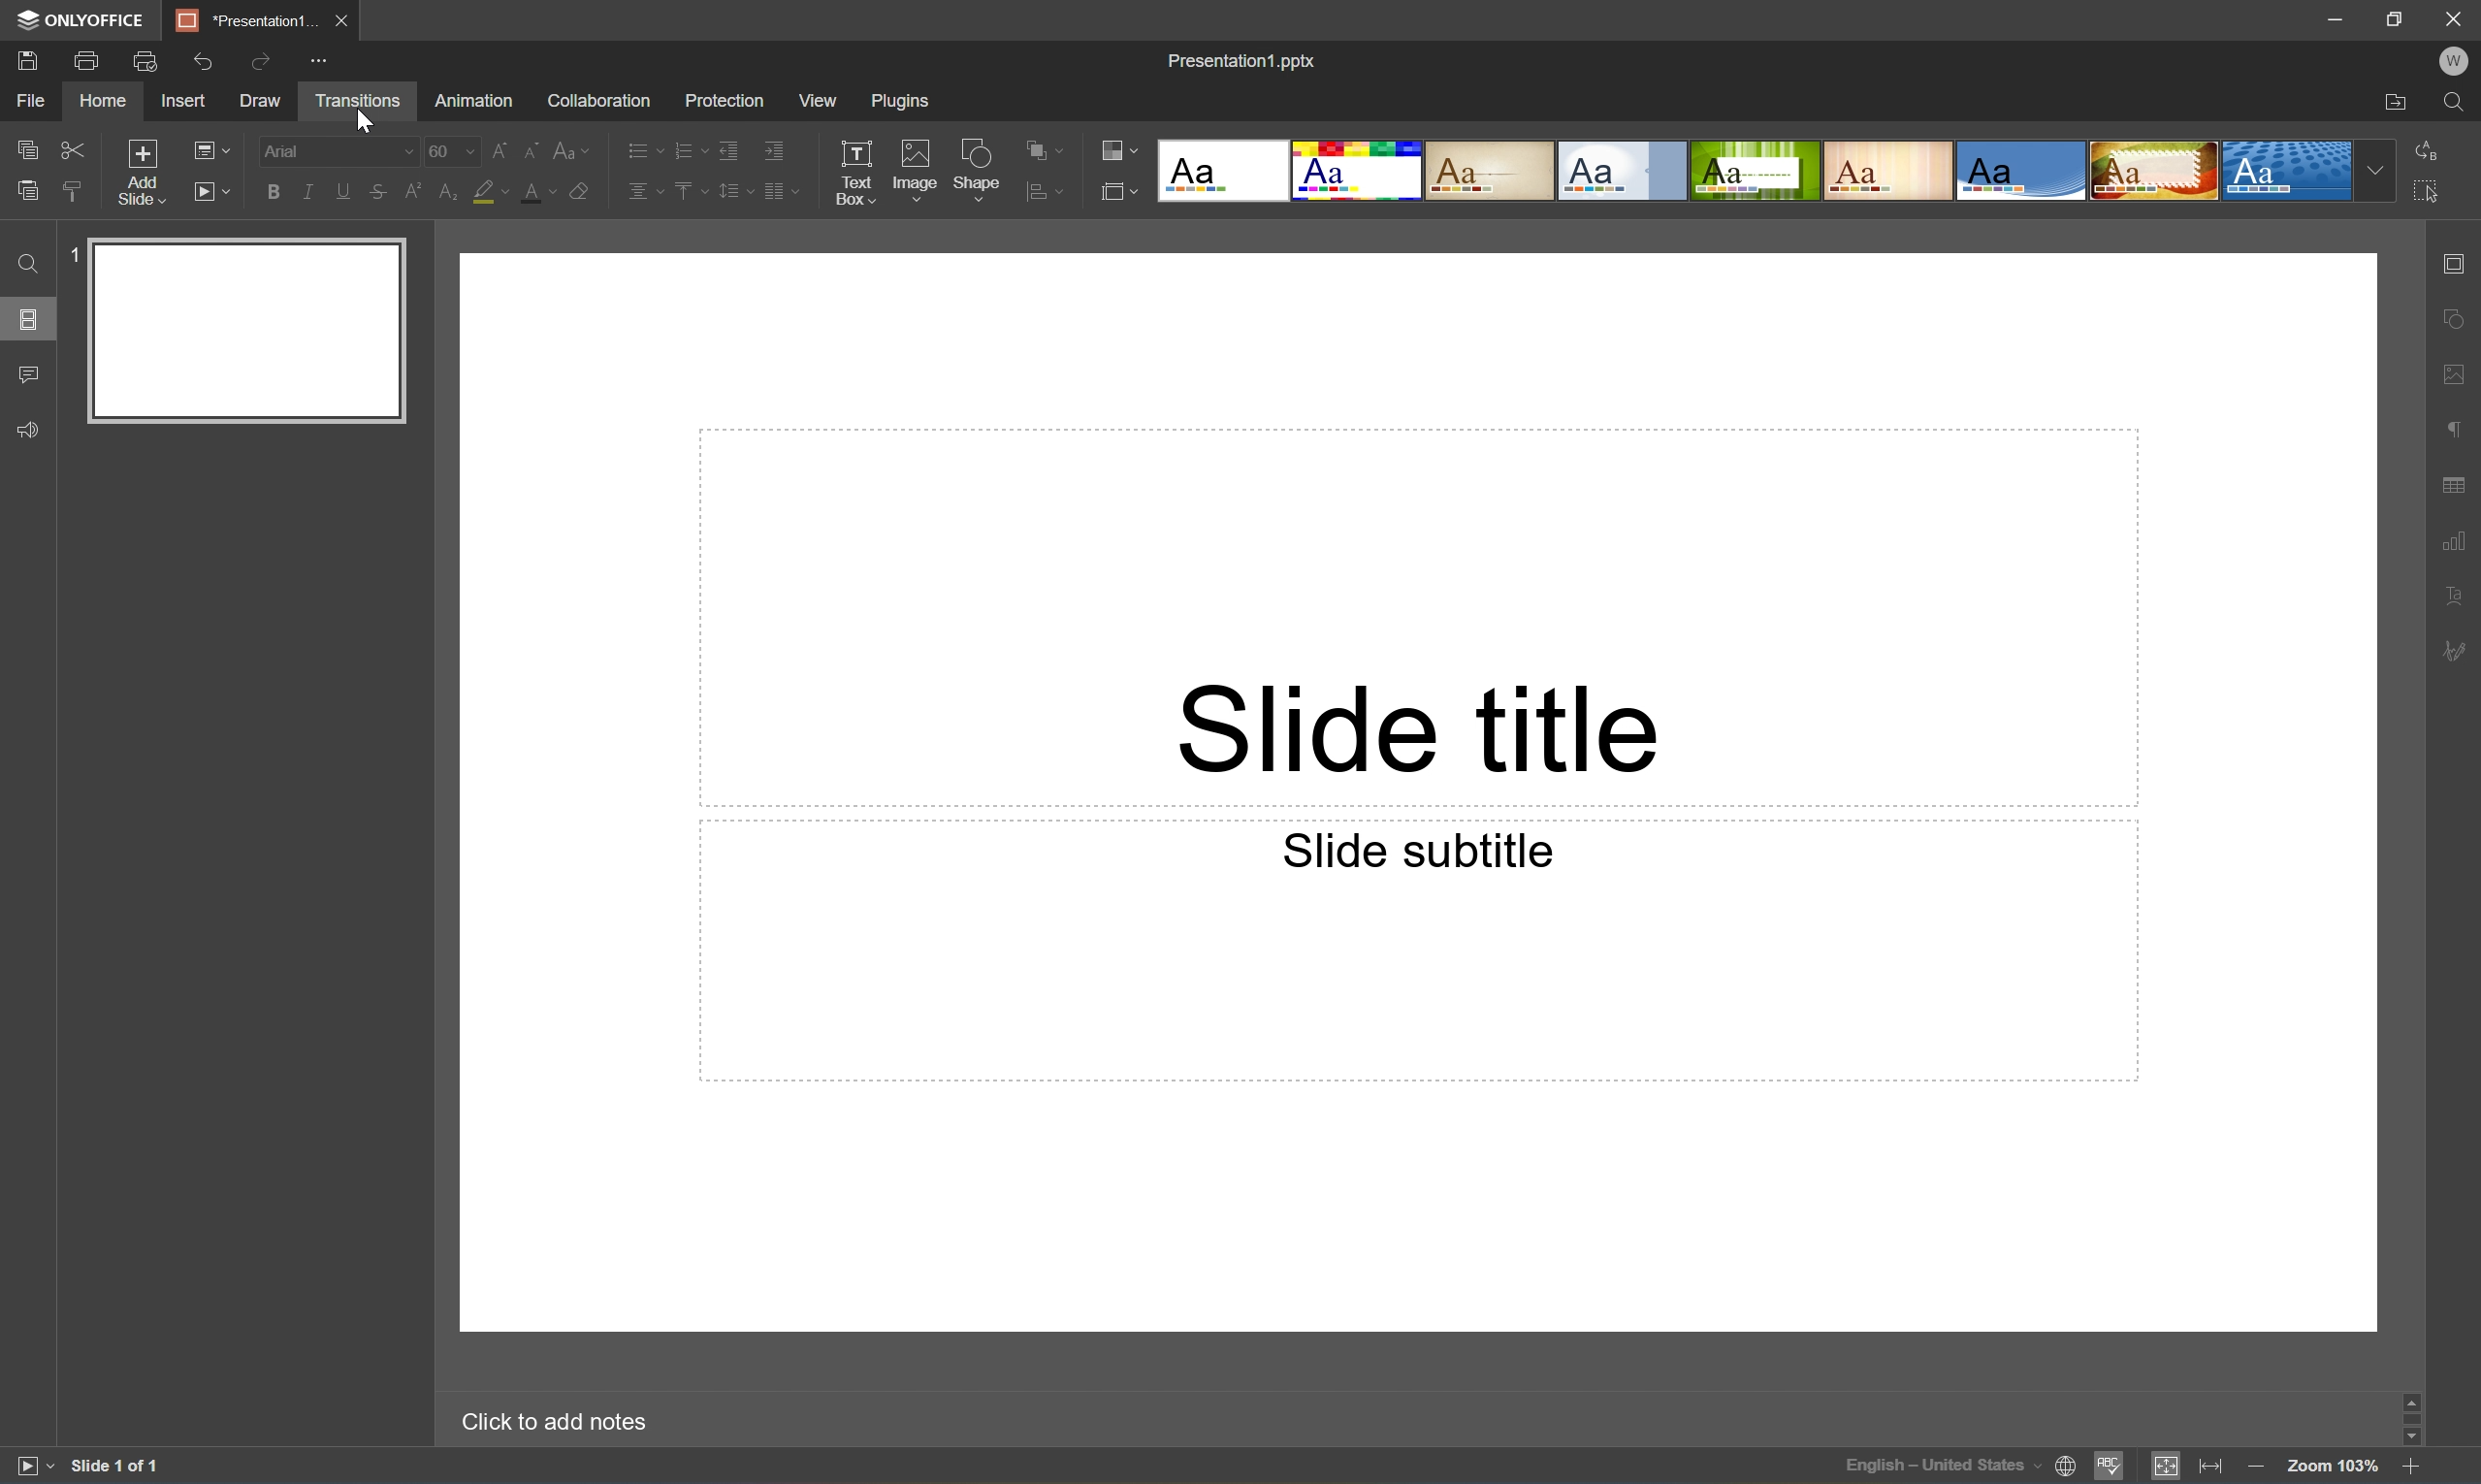  Describe the element at coordinates (2453, 429) in the screenshot. I see `Paragraph settings` at that location.